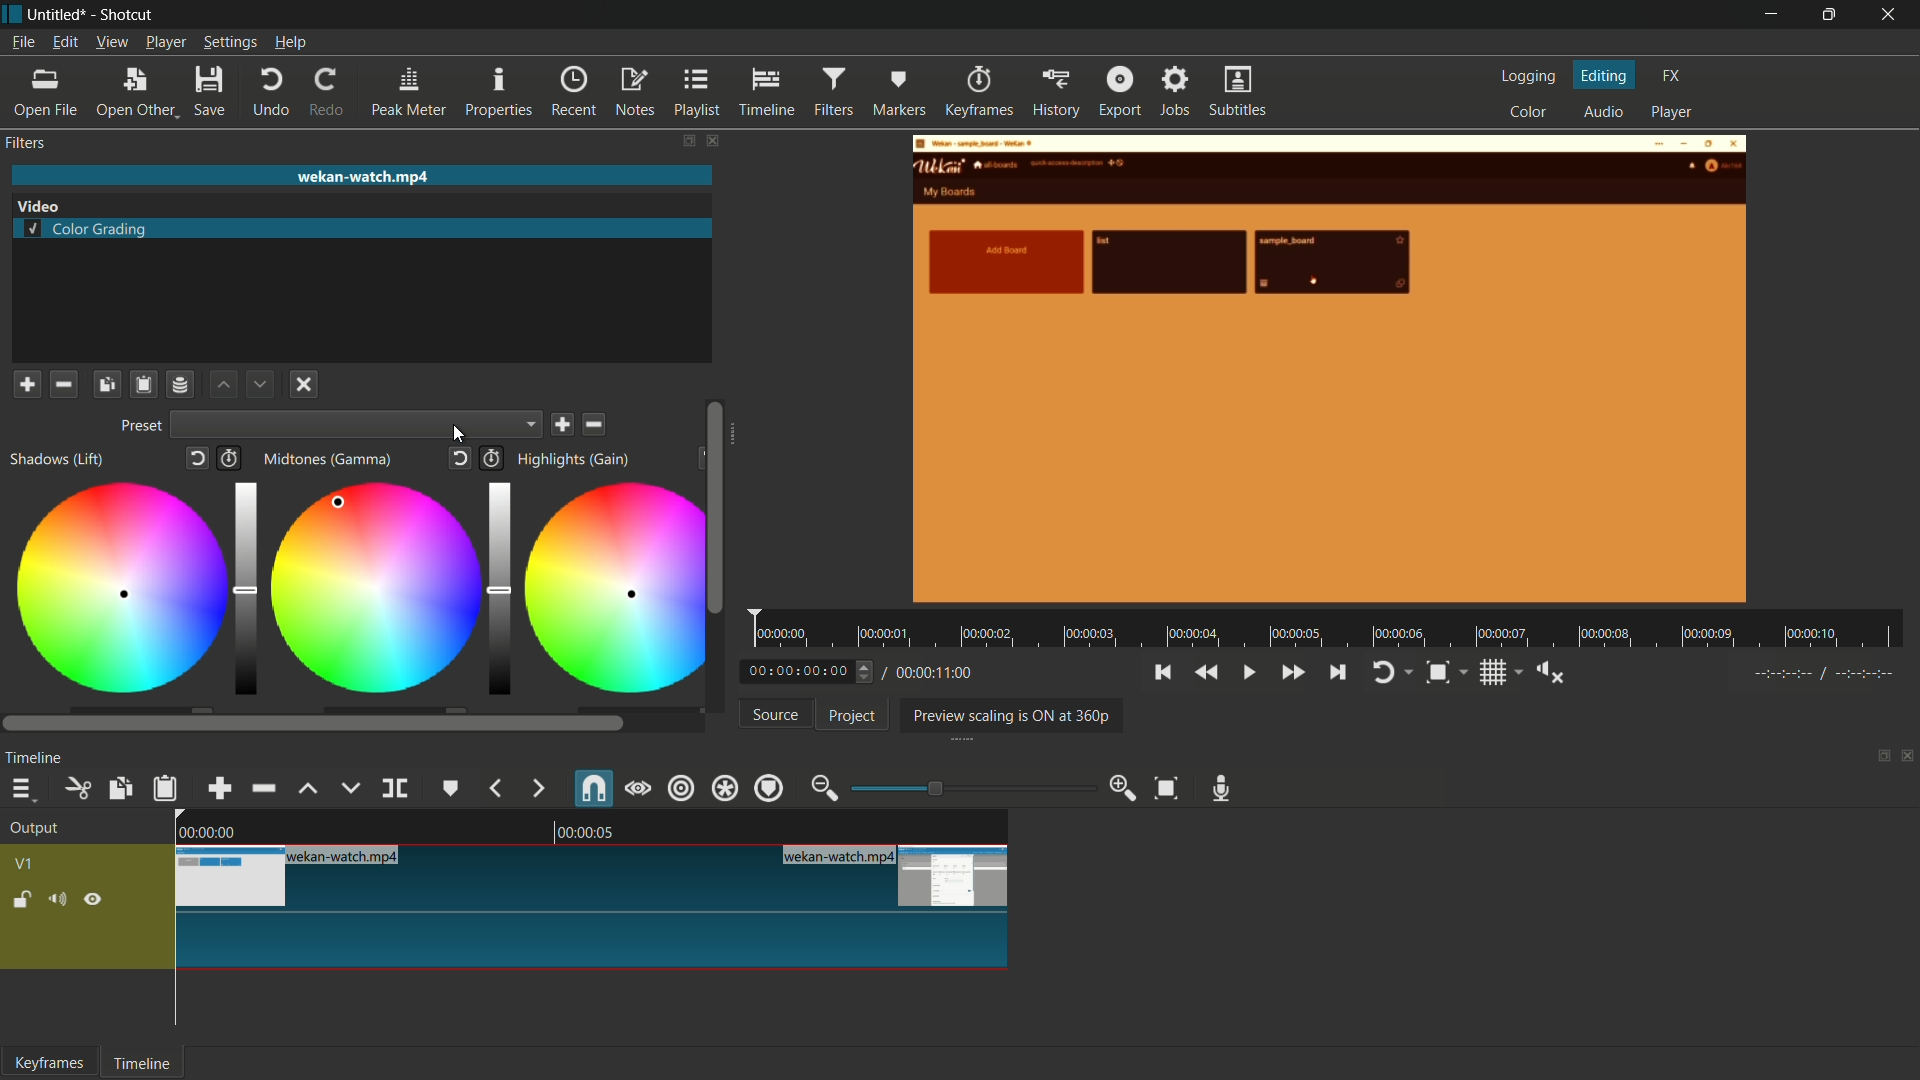 This screenshot has width=1920, height=1080. What do you see at coordinates (812, 670) in the screenshot?
I see `current time` at bounding box center [812, 670].